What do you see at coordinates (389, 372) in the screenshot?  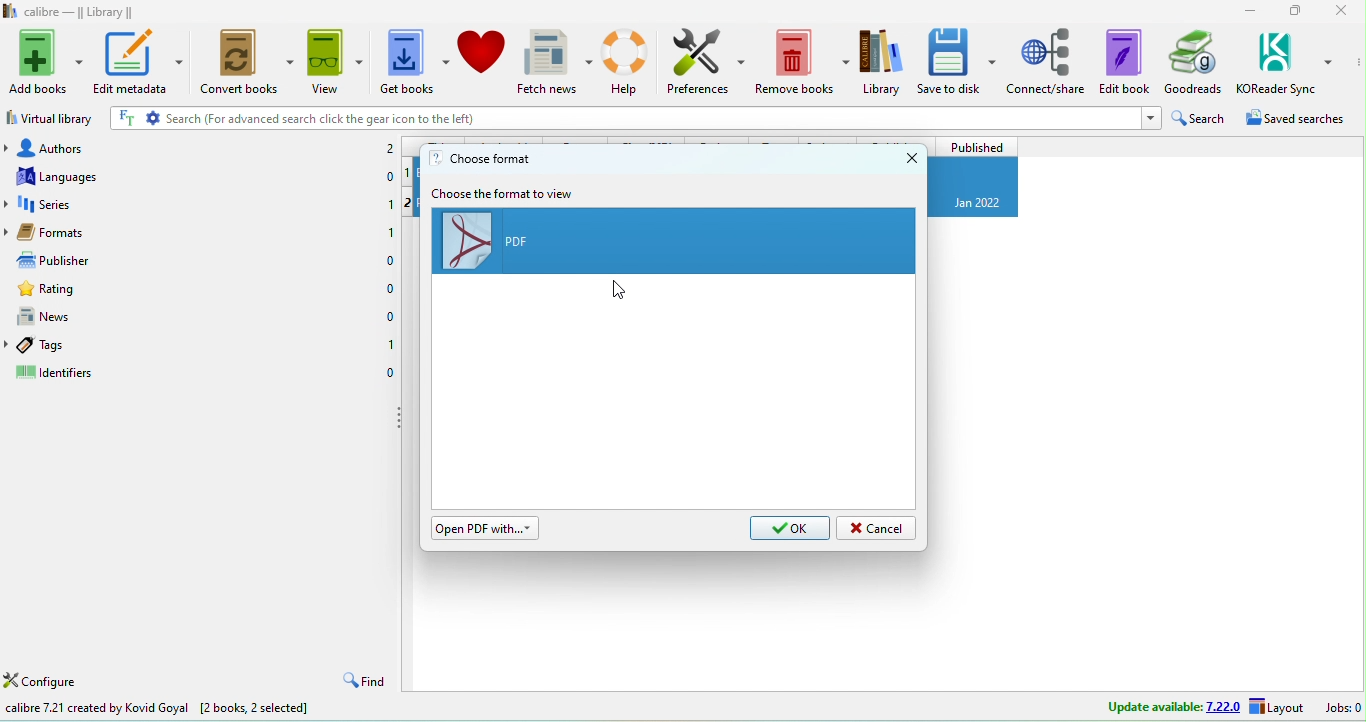 I see `0` at bounding box center [389, 372].